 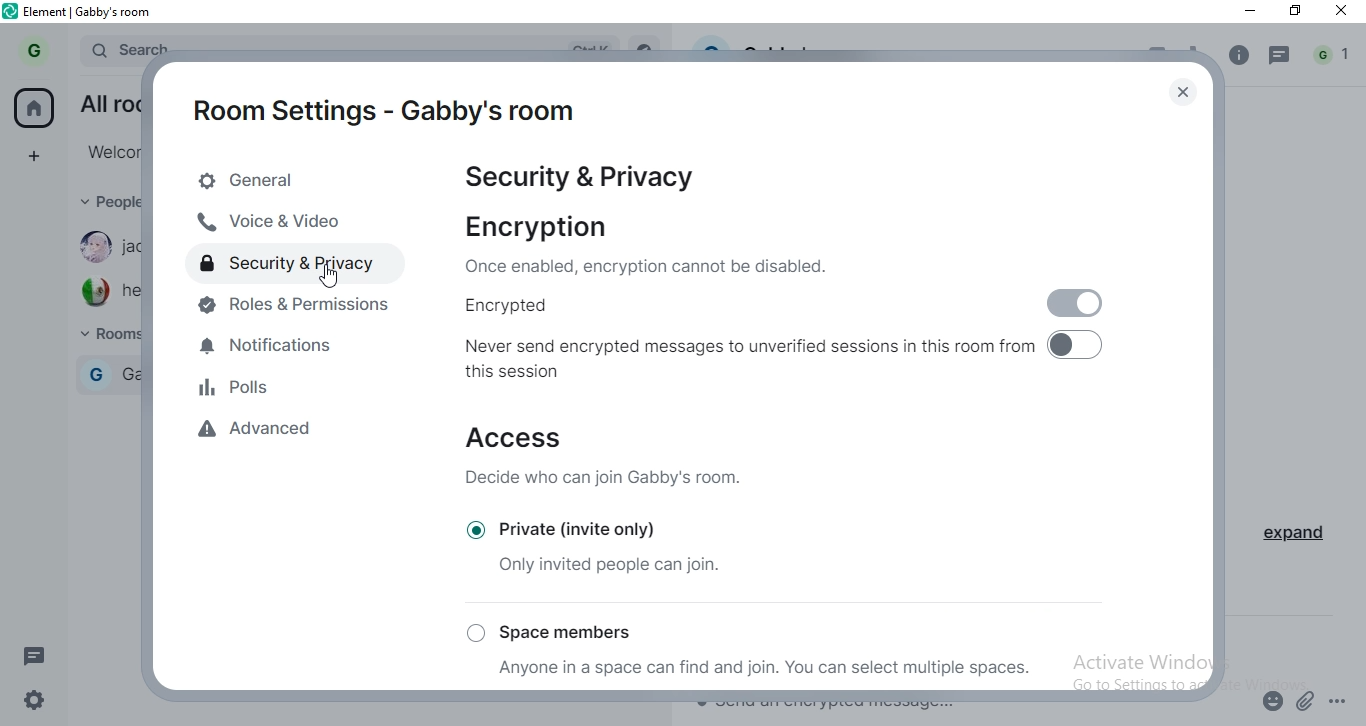 What do you see at coordinates (38, 49) in the screenshot?
I see `profile` at bounding box center [38, 49].